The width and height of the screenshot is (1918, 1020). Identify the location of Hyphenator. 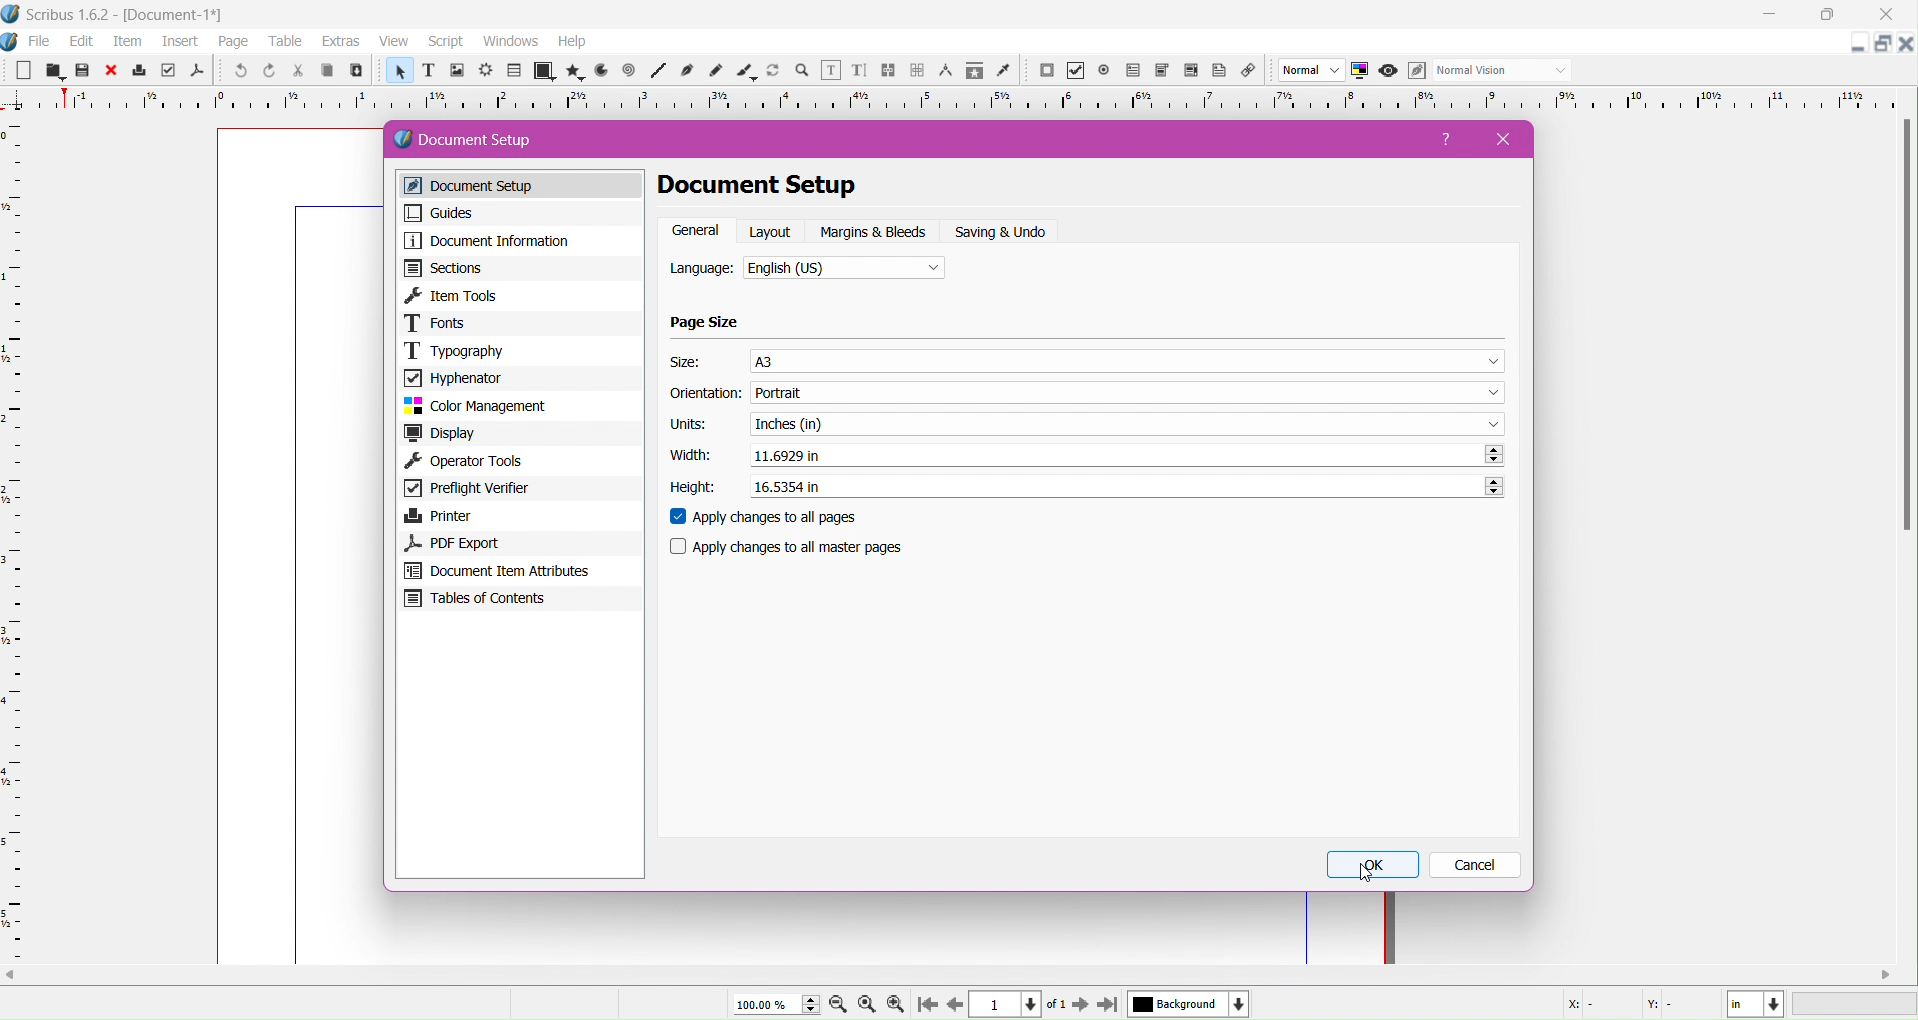
(519, 377).